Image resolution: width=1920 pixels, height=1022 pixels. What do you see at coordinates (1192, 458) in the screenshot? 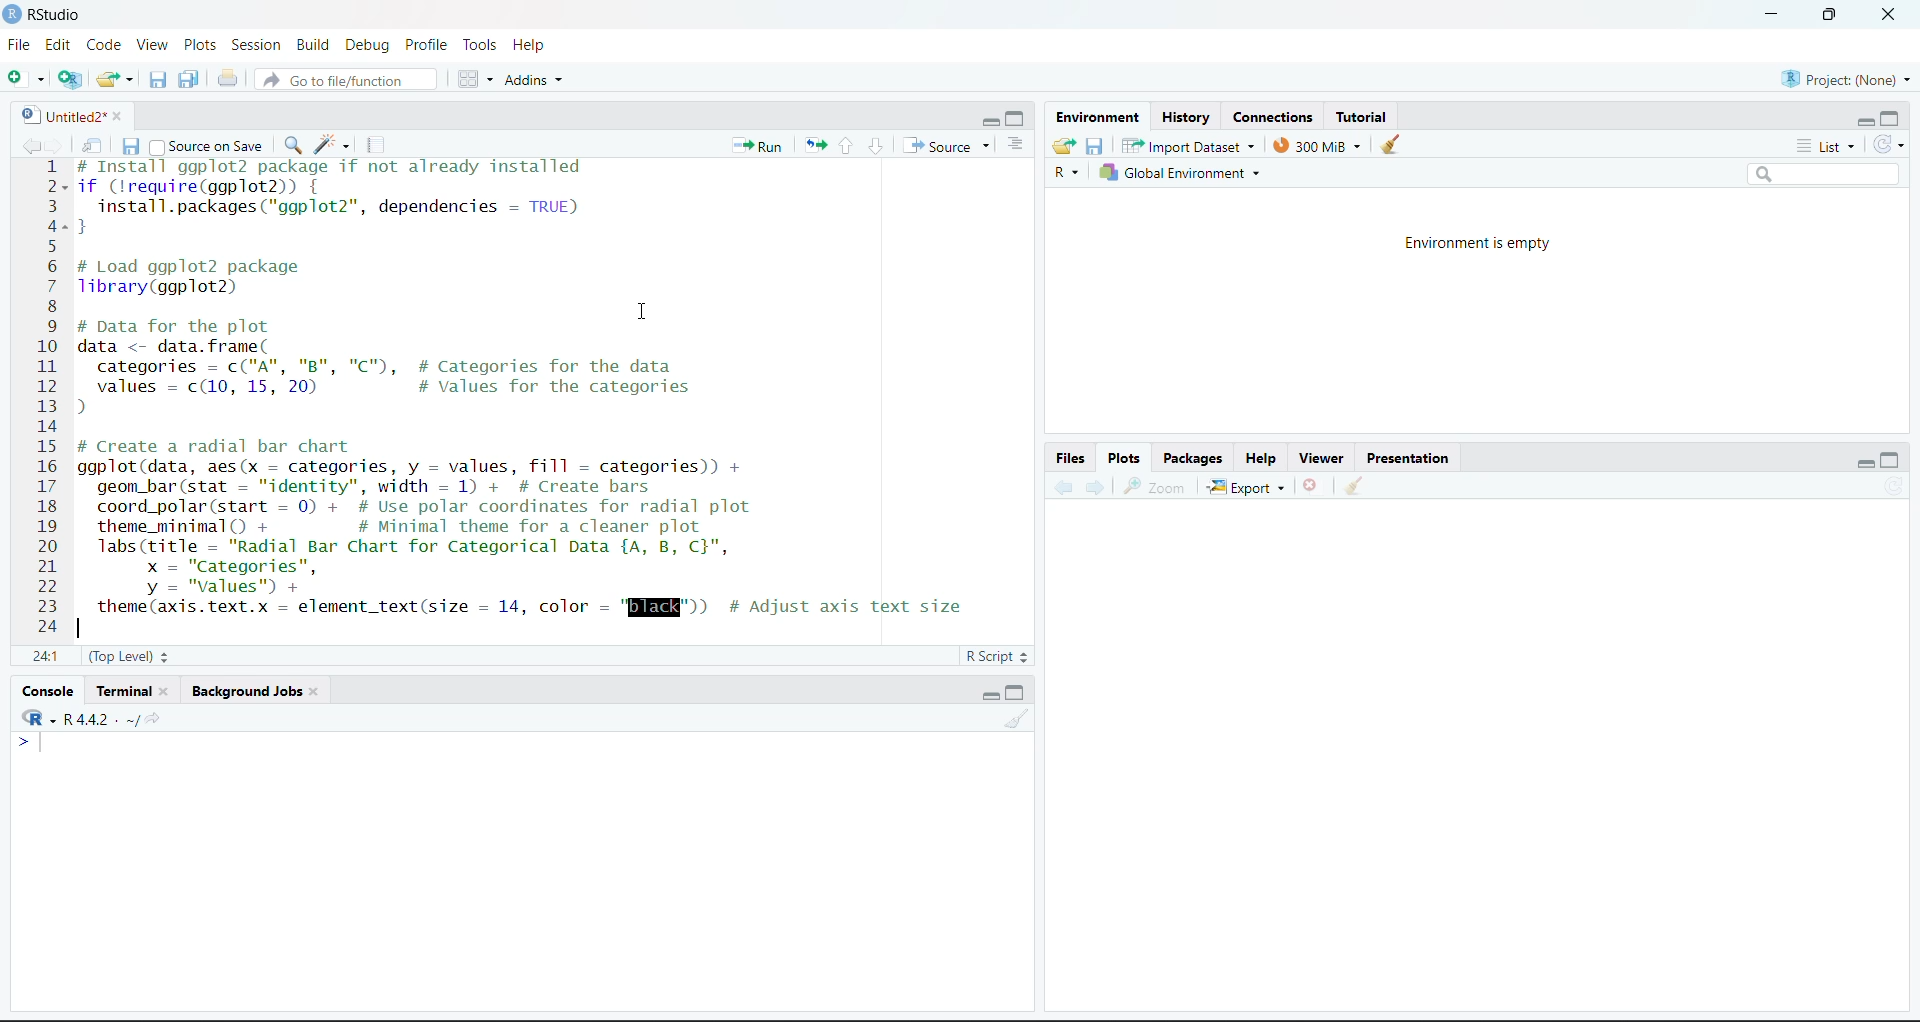
I see `Packages` at bounding box center [1192, 458].